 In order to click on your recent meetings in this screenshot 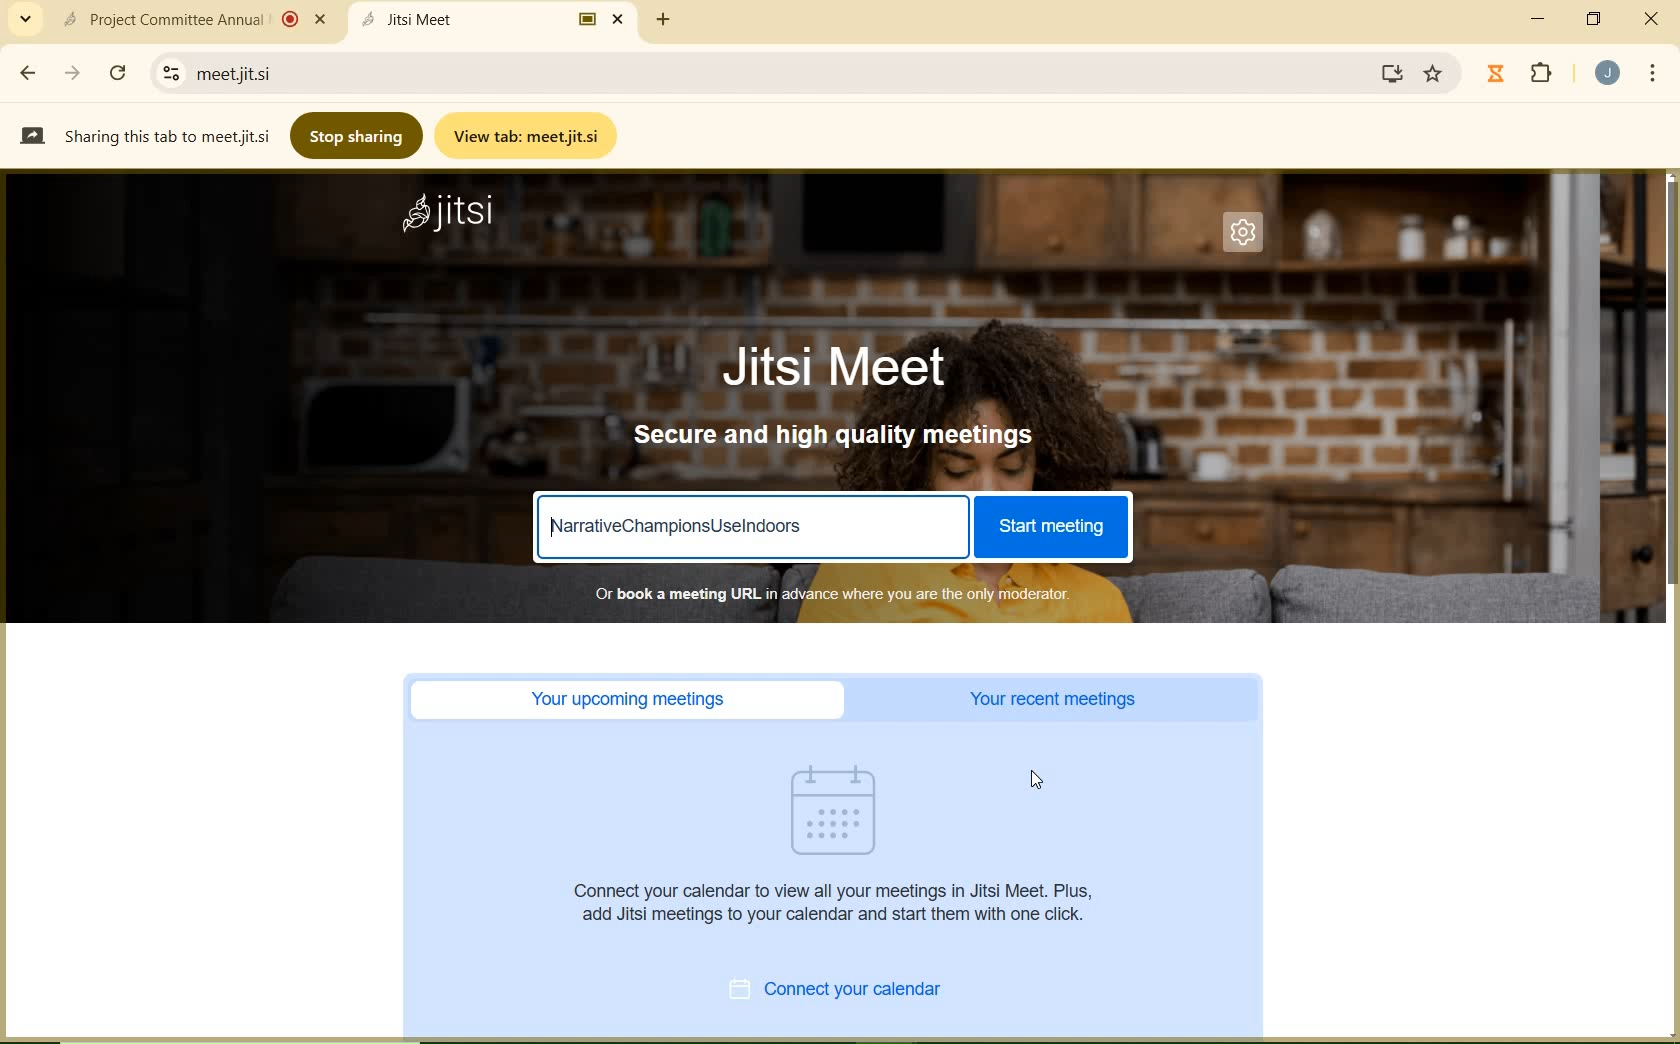, I will do `click(1050, 696)`.